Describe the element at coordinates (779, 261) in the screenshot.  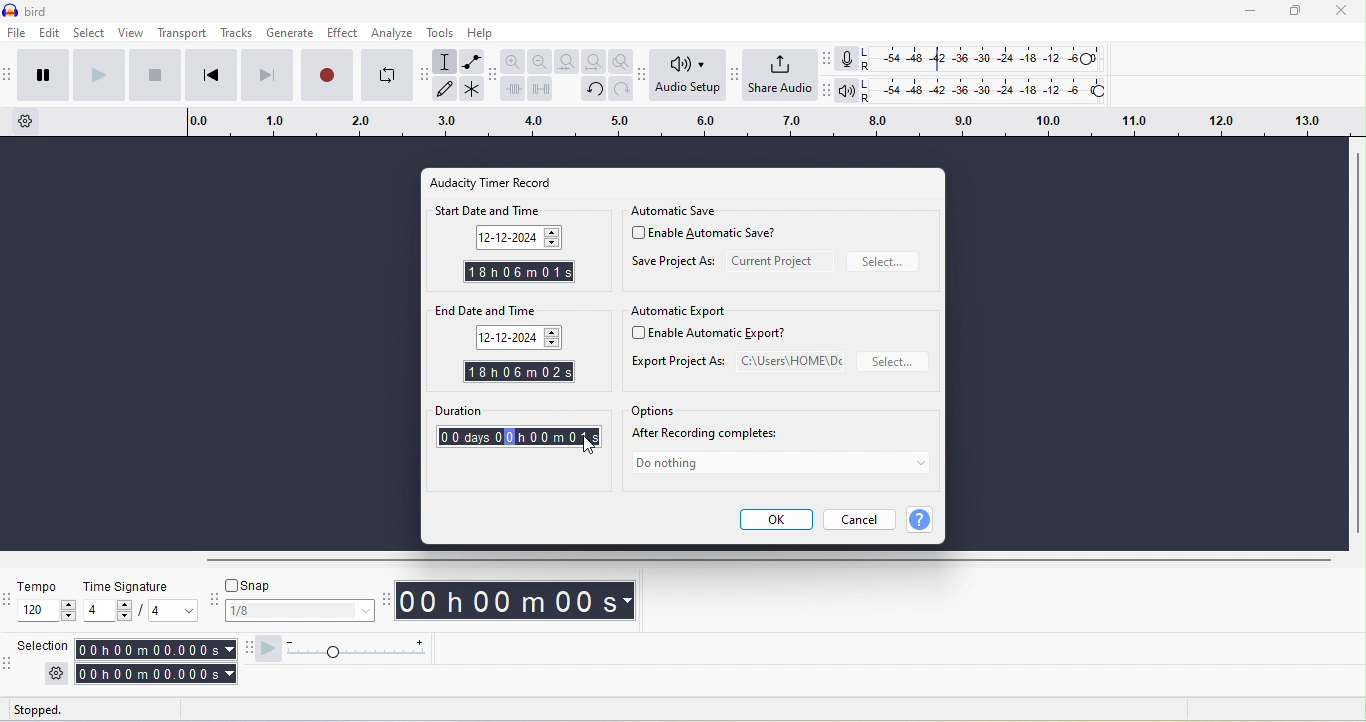
I see `current project` at that location.